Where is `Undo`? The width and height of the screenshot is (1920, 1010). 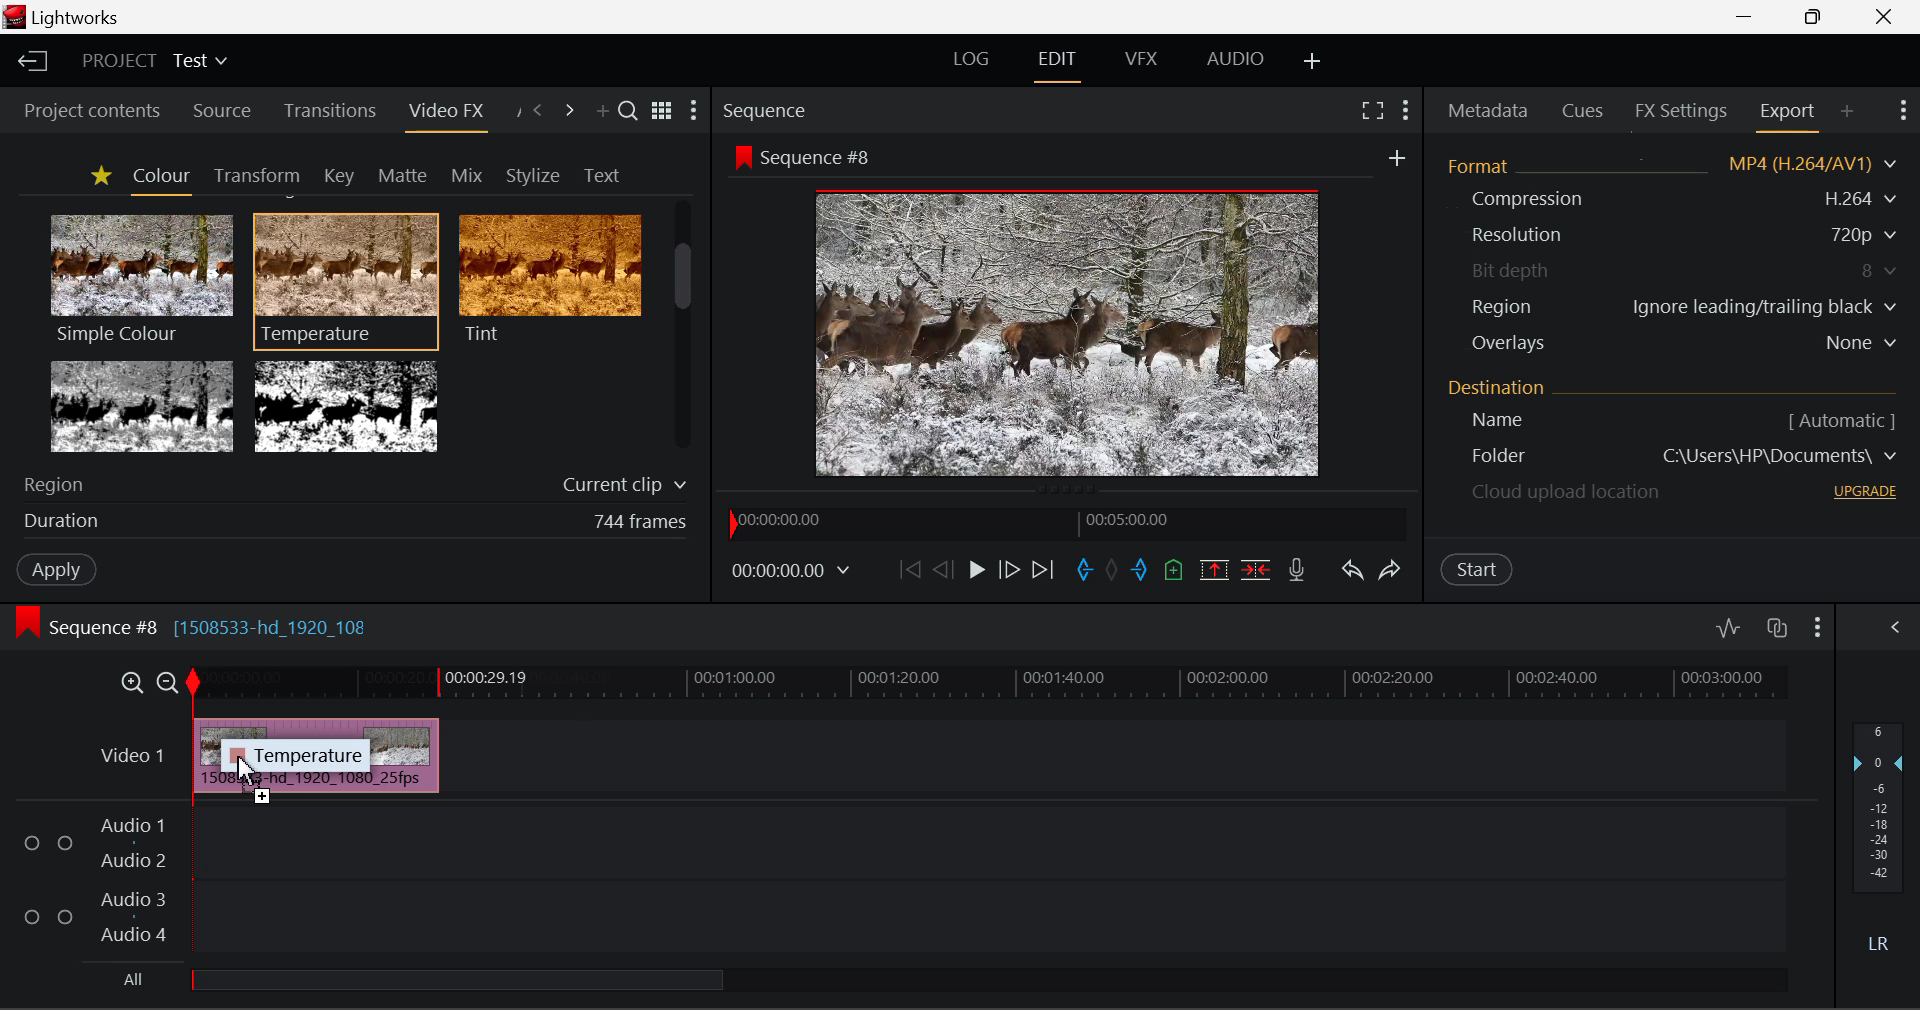 Undo is located at coordinates (1350, 569).